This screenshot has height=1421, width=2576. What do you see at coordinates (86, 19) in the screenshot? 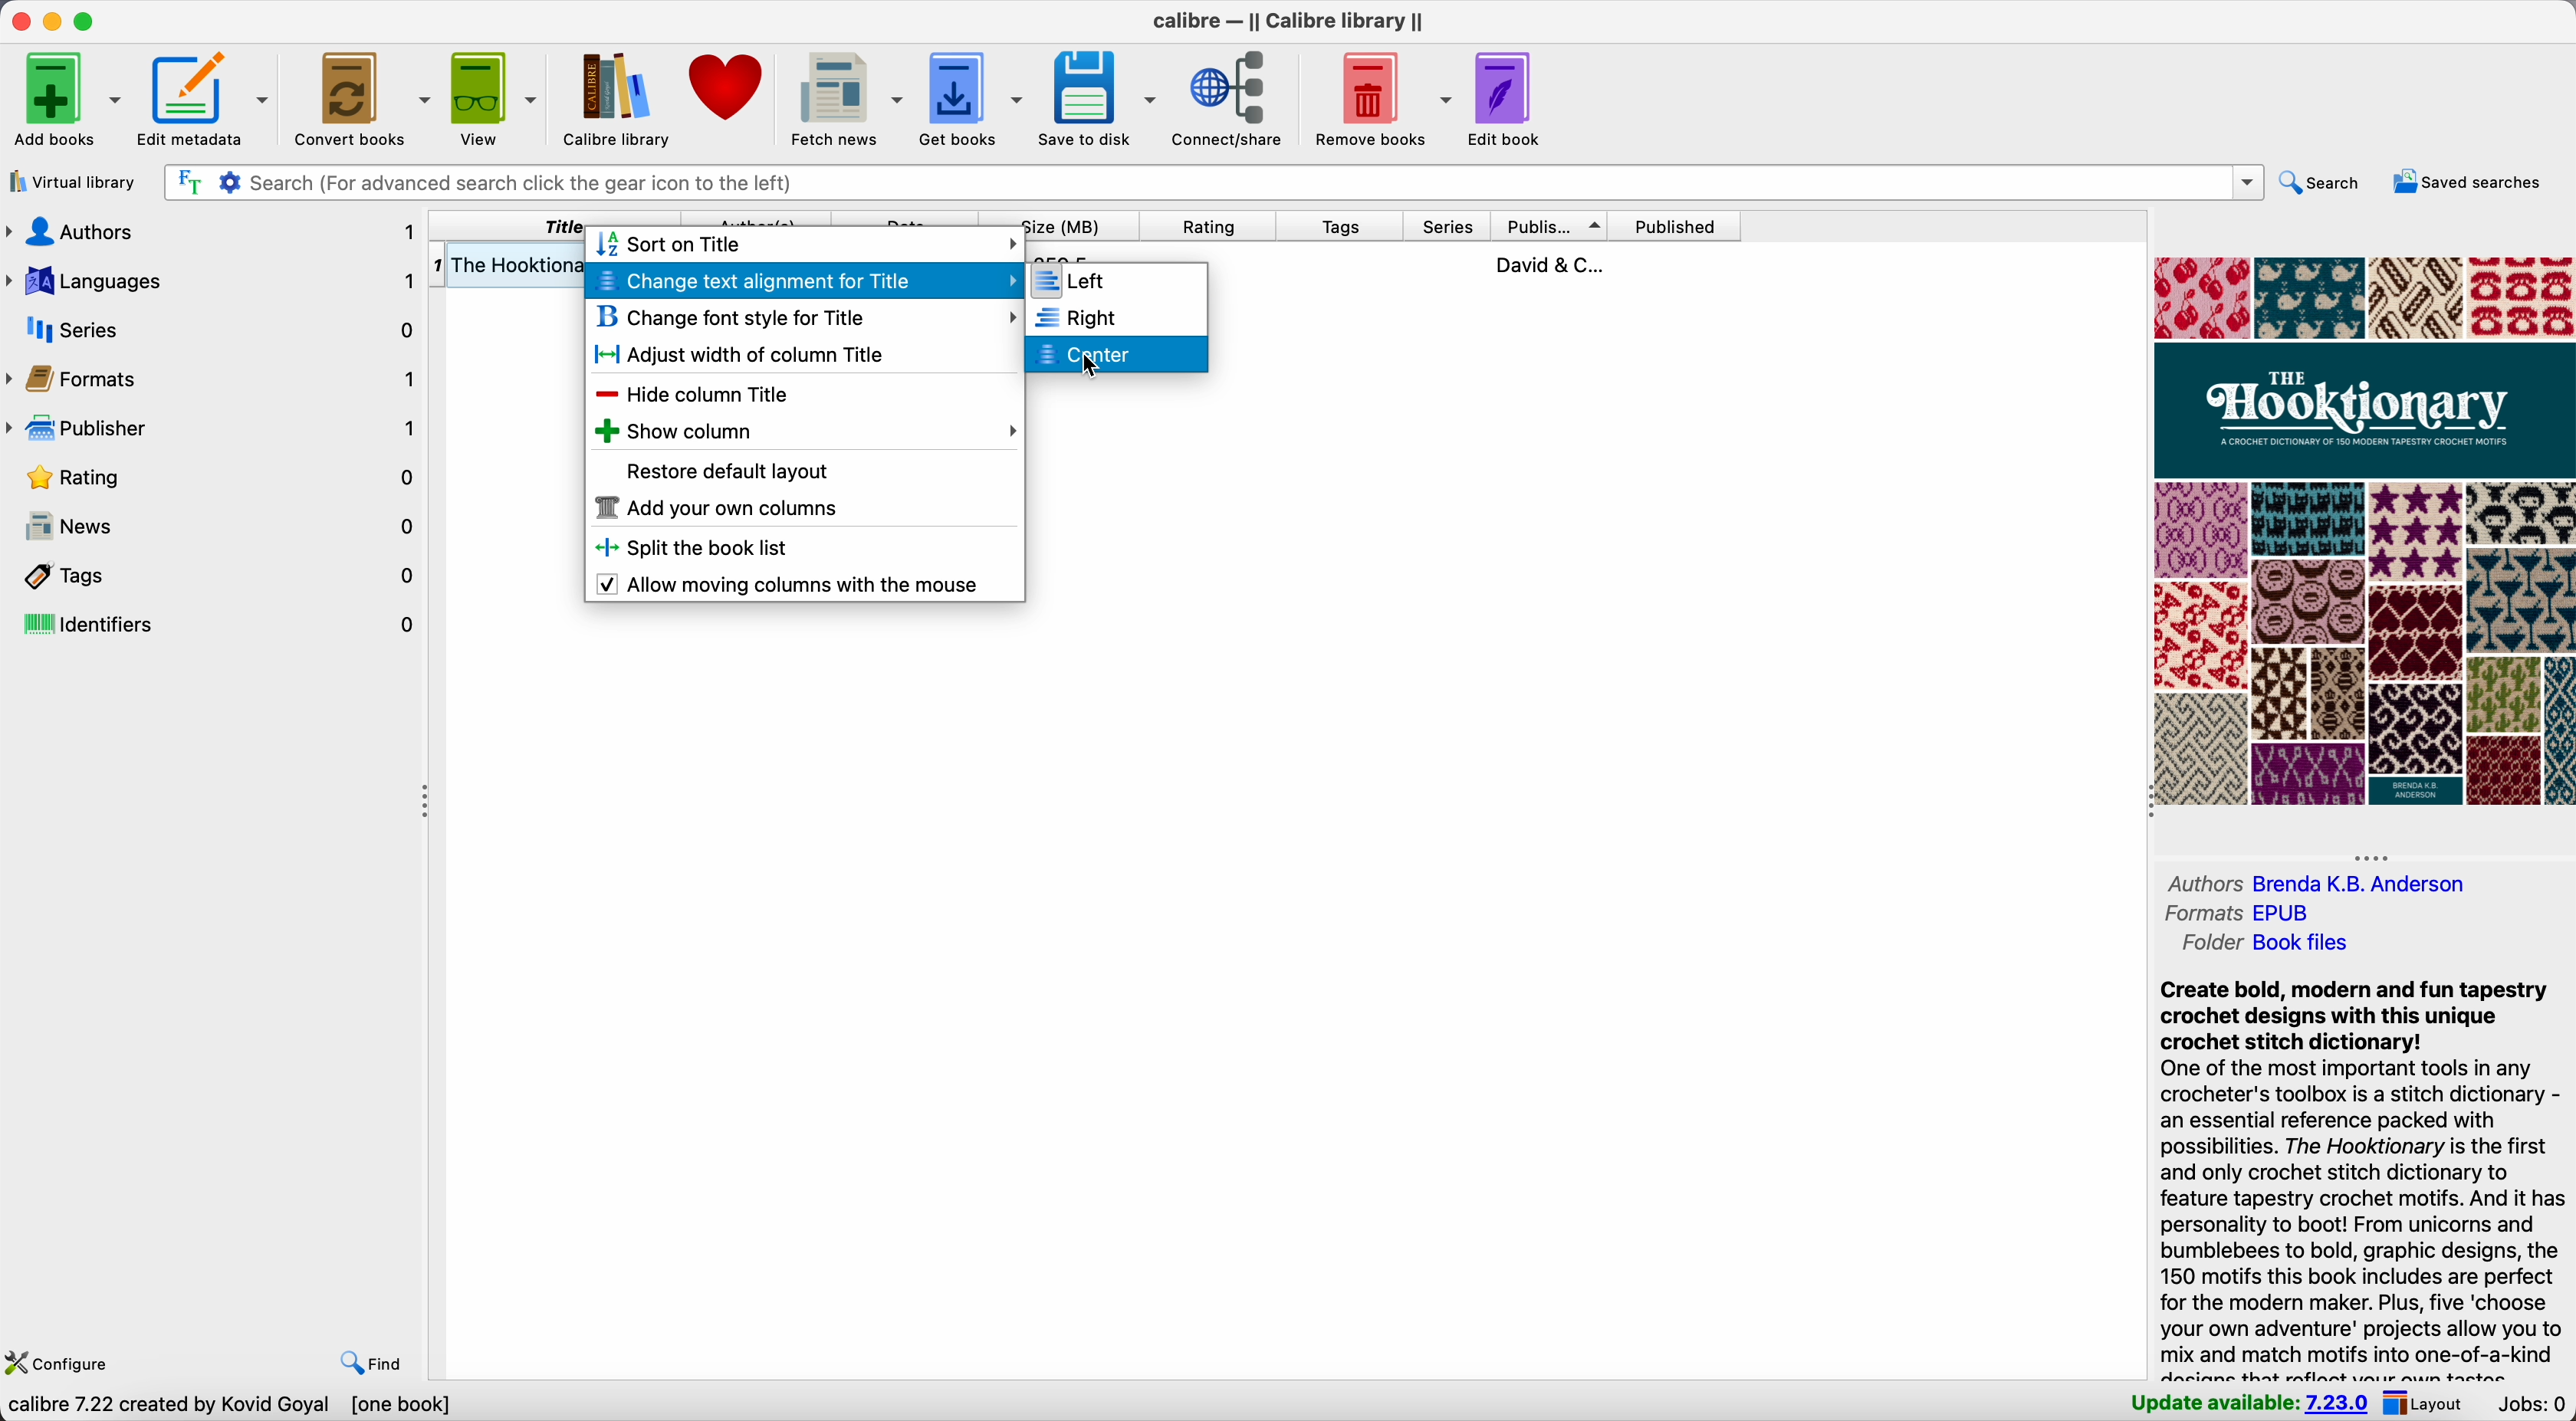
I see `maximize` at bounding box center [86, 19].